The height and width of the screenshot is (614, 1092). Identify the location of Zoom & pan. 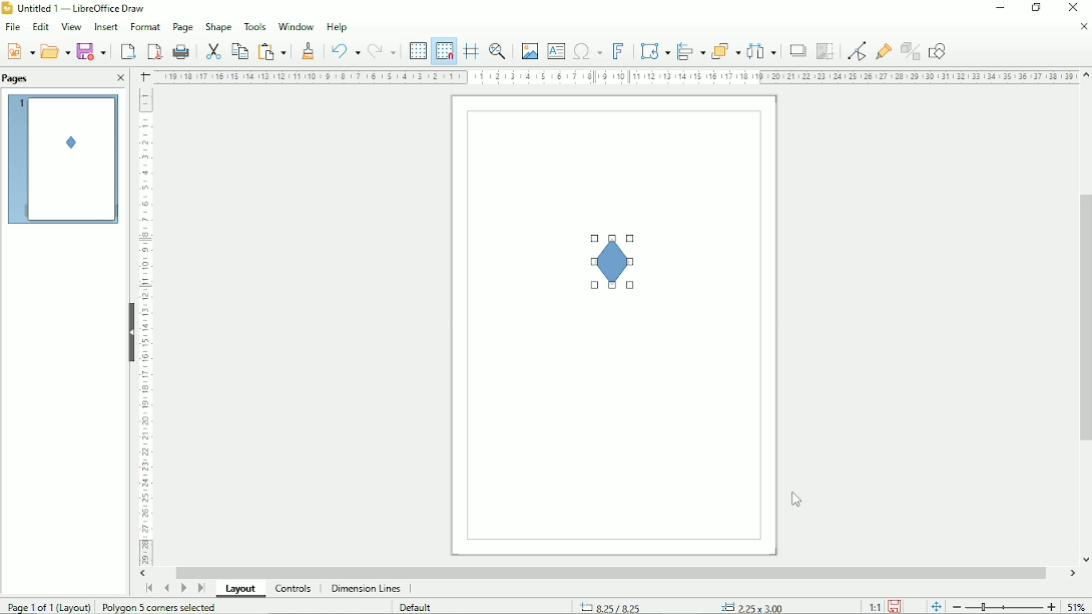
(499, 51).